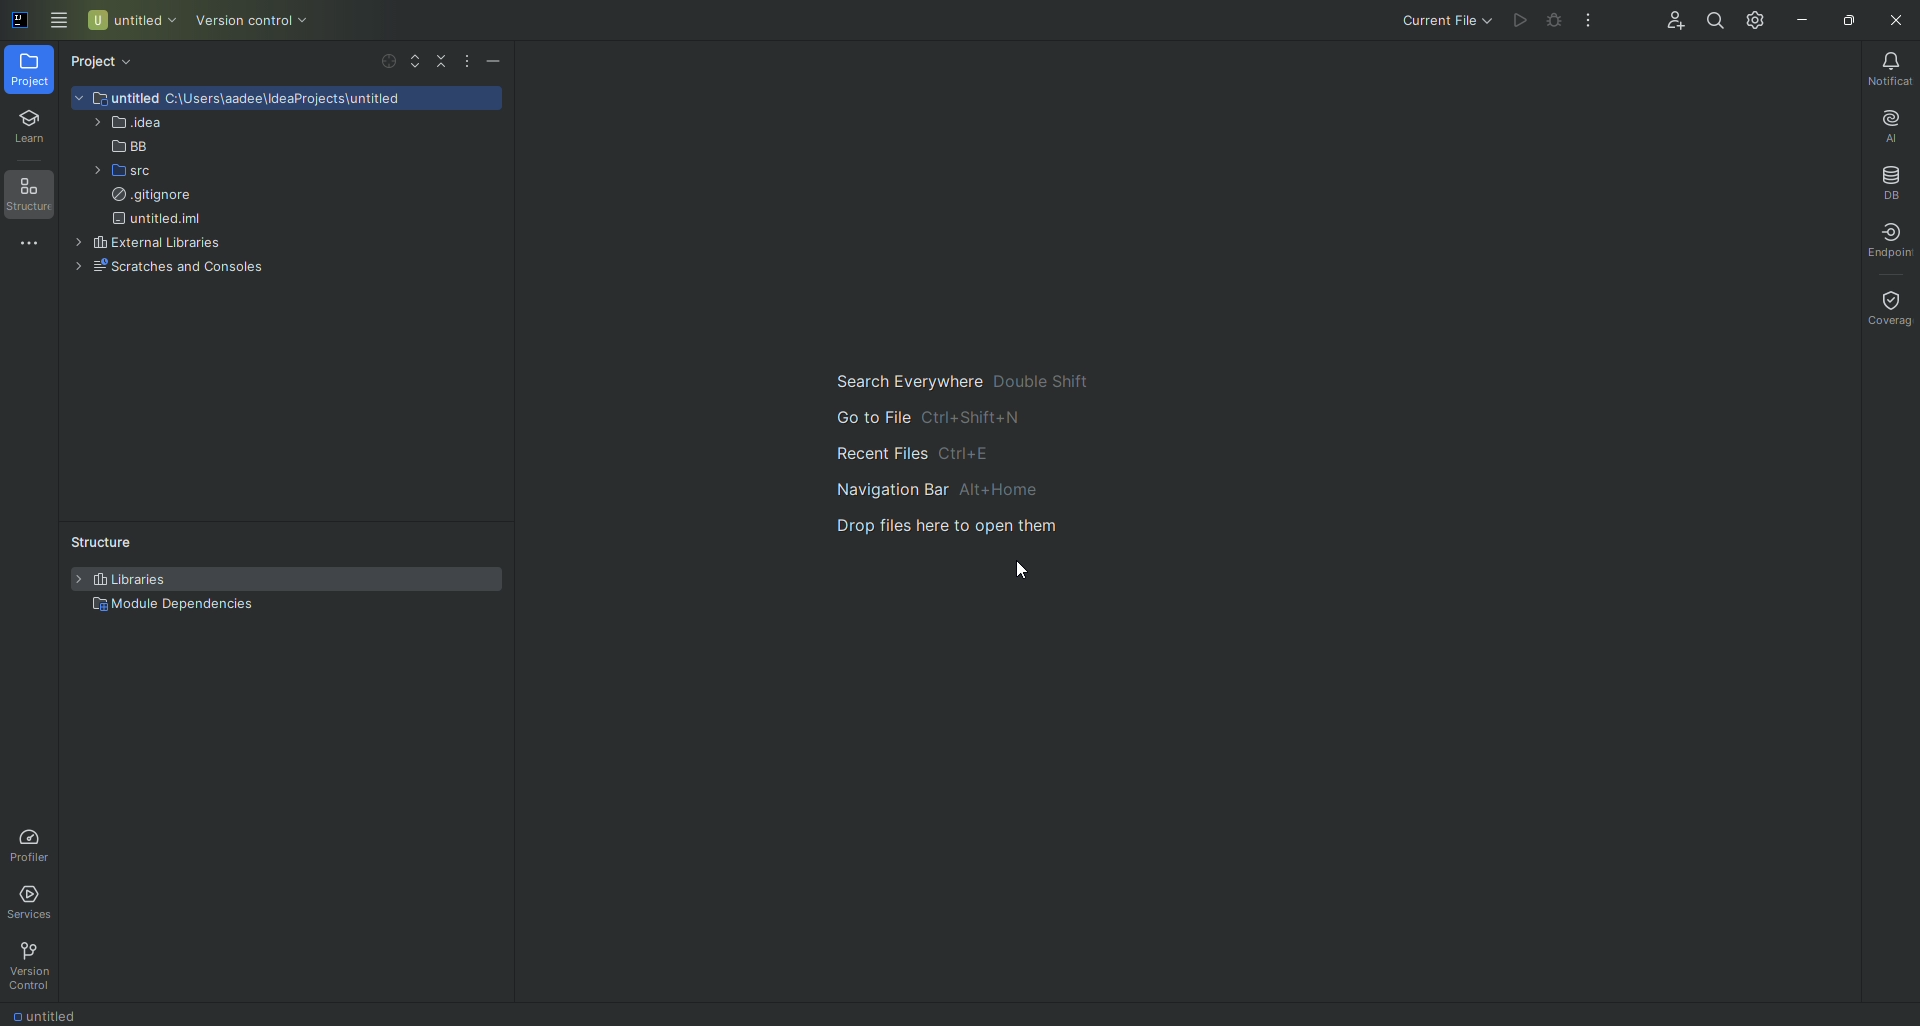 Image resolution: width=1920 pixels, height=1026 pixels. What do you see at coordinates (54, 1015) in the screenshot?
I see `Untitled` at bounding box center [54, 1015].